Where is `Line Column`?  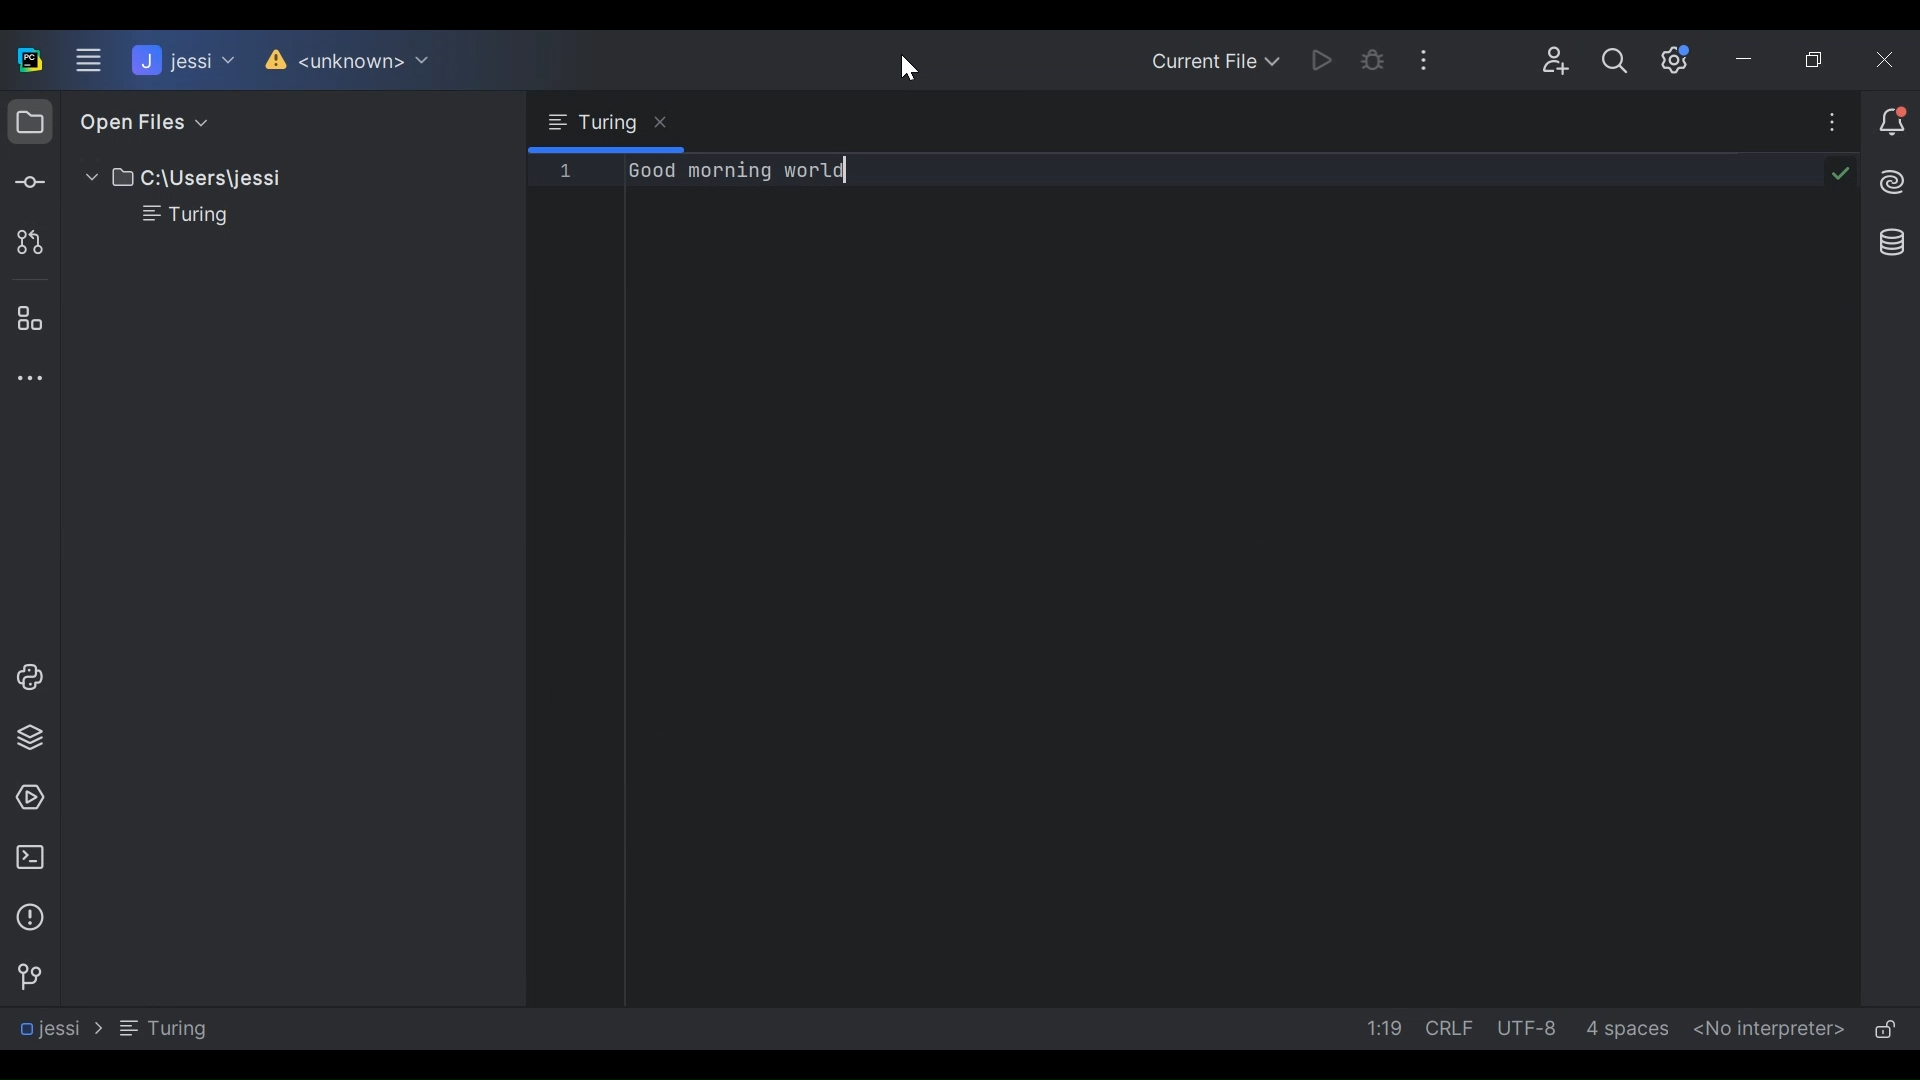 Line Column is located at coordinates (1381, 1030).